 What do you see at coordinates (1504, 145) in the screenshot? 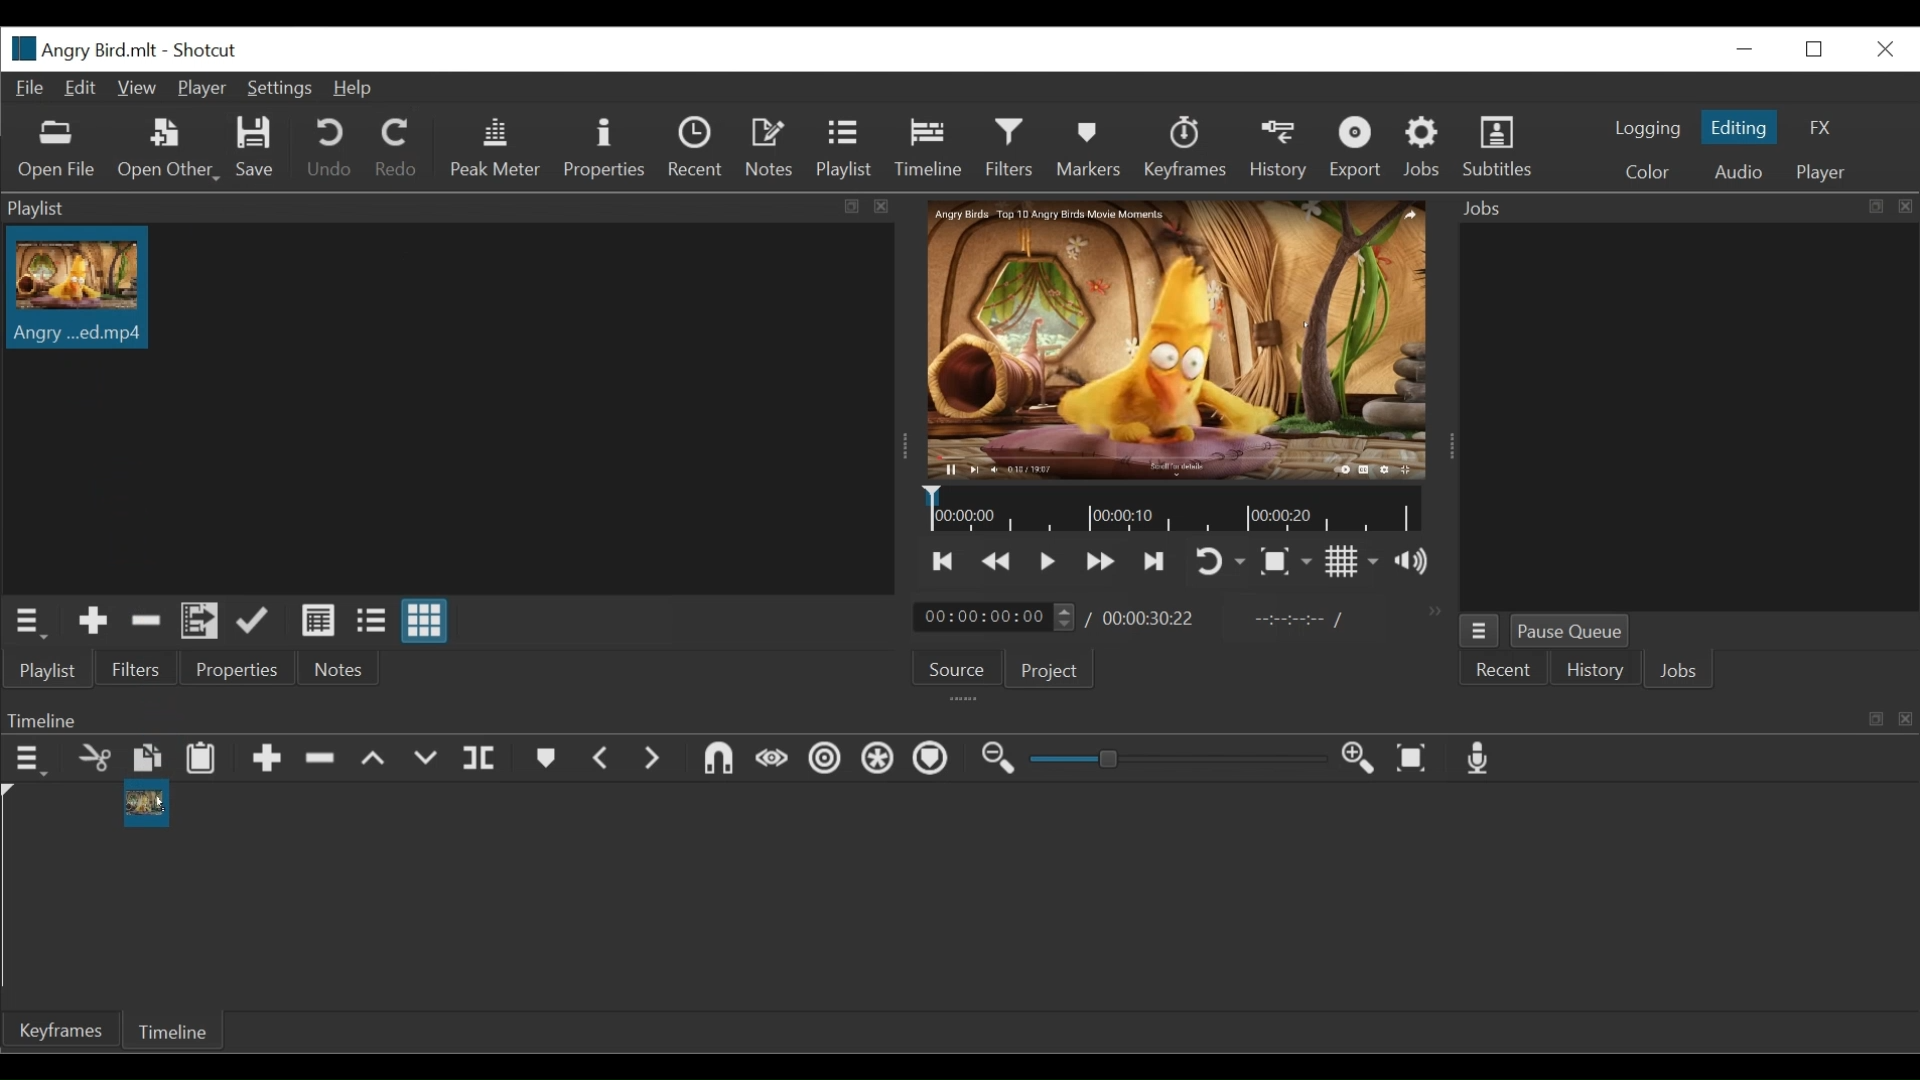
I see `Subtitles` at bounding box center [1504, 145].